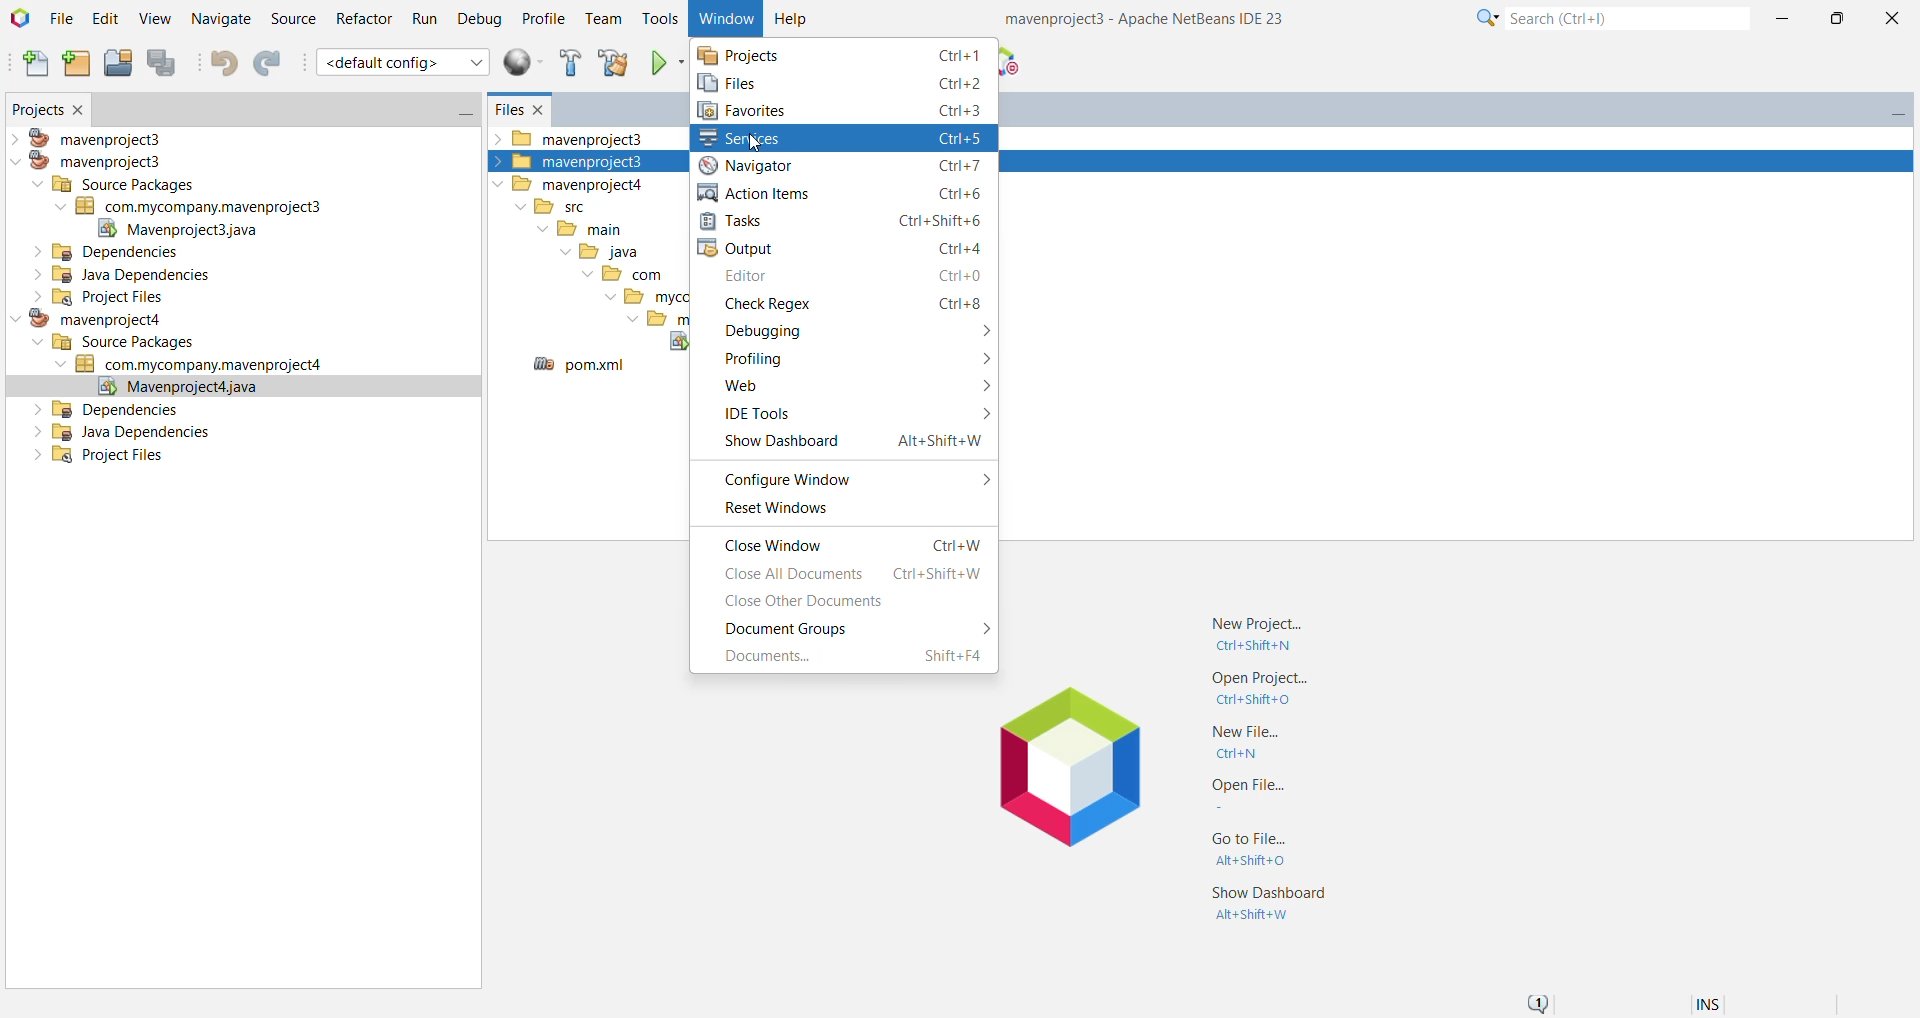 Image resolution: width=1920 pixels, height=1018 pixels. I want to click on pom.xml, so click(579, 367).